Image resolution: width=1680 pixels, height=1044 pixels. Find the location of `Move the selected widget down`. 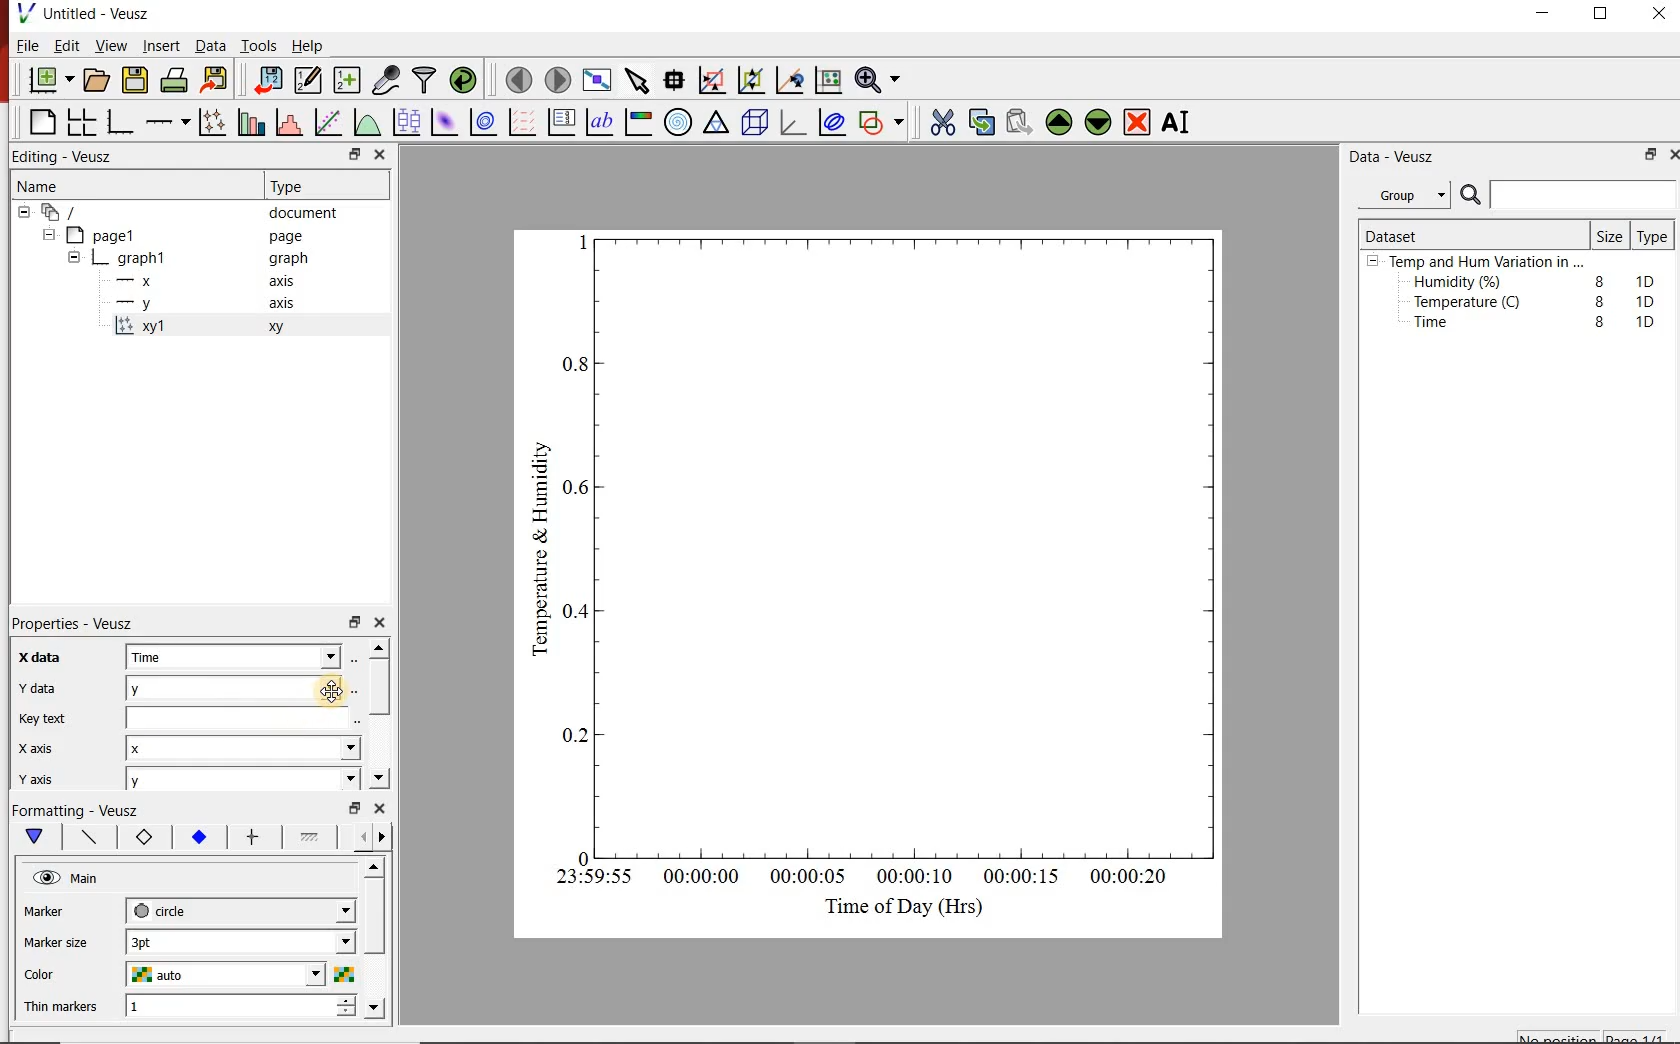

Move the selected widget down is located at coordinates (1101, 122).